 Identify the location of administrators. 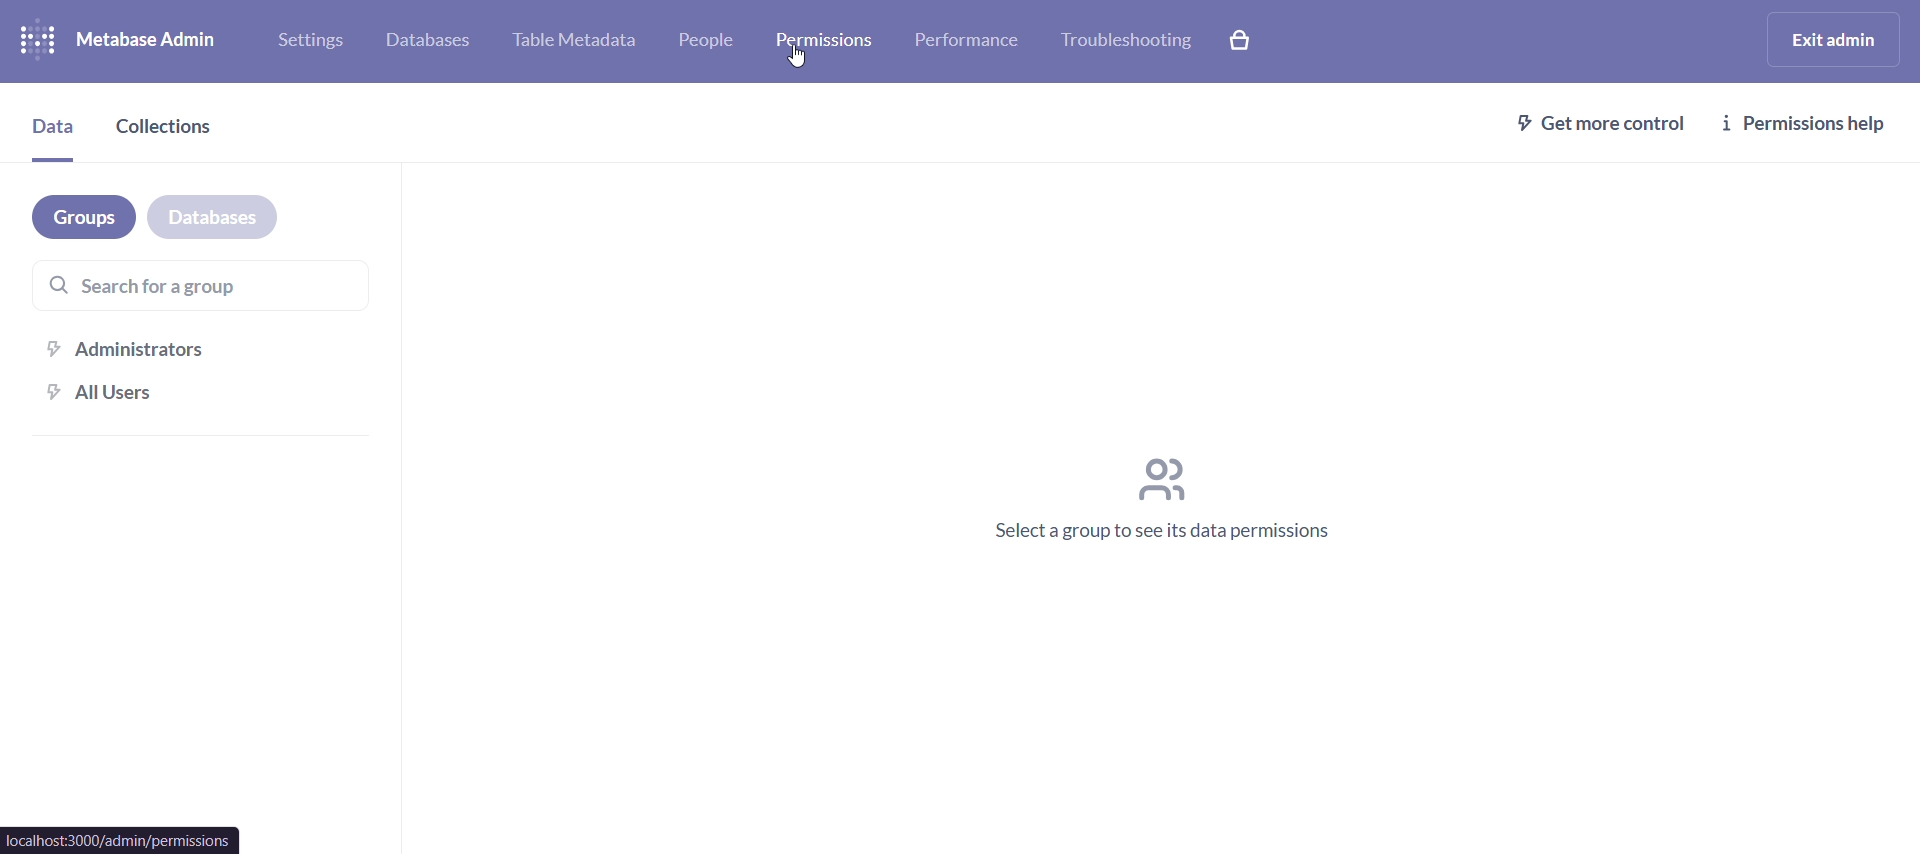
(211, 350).